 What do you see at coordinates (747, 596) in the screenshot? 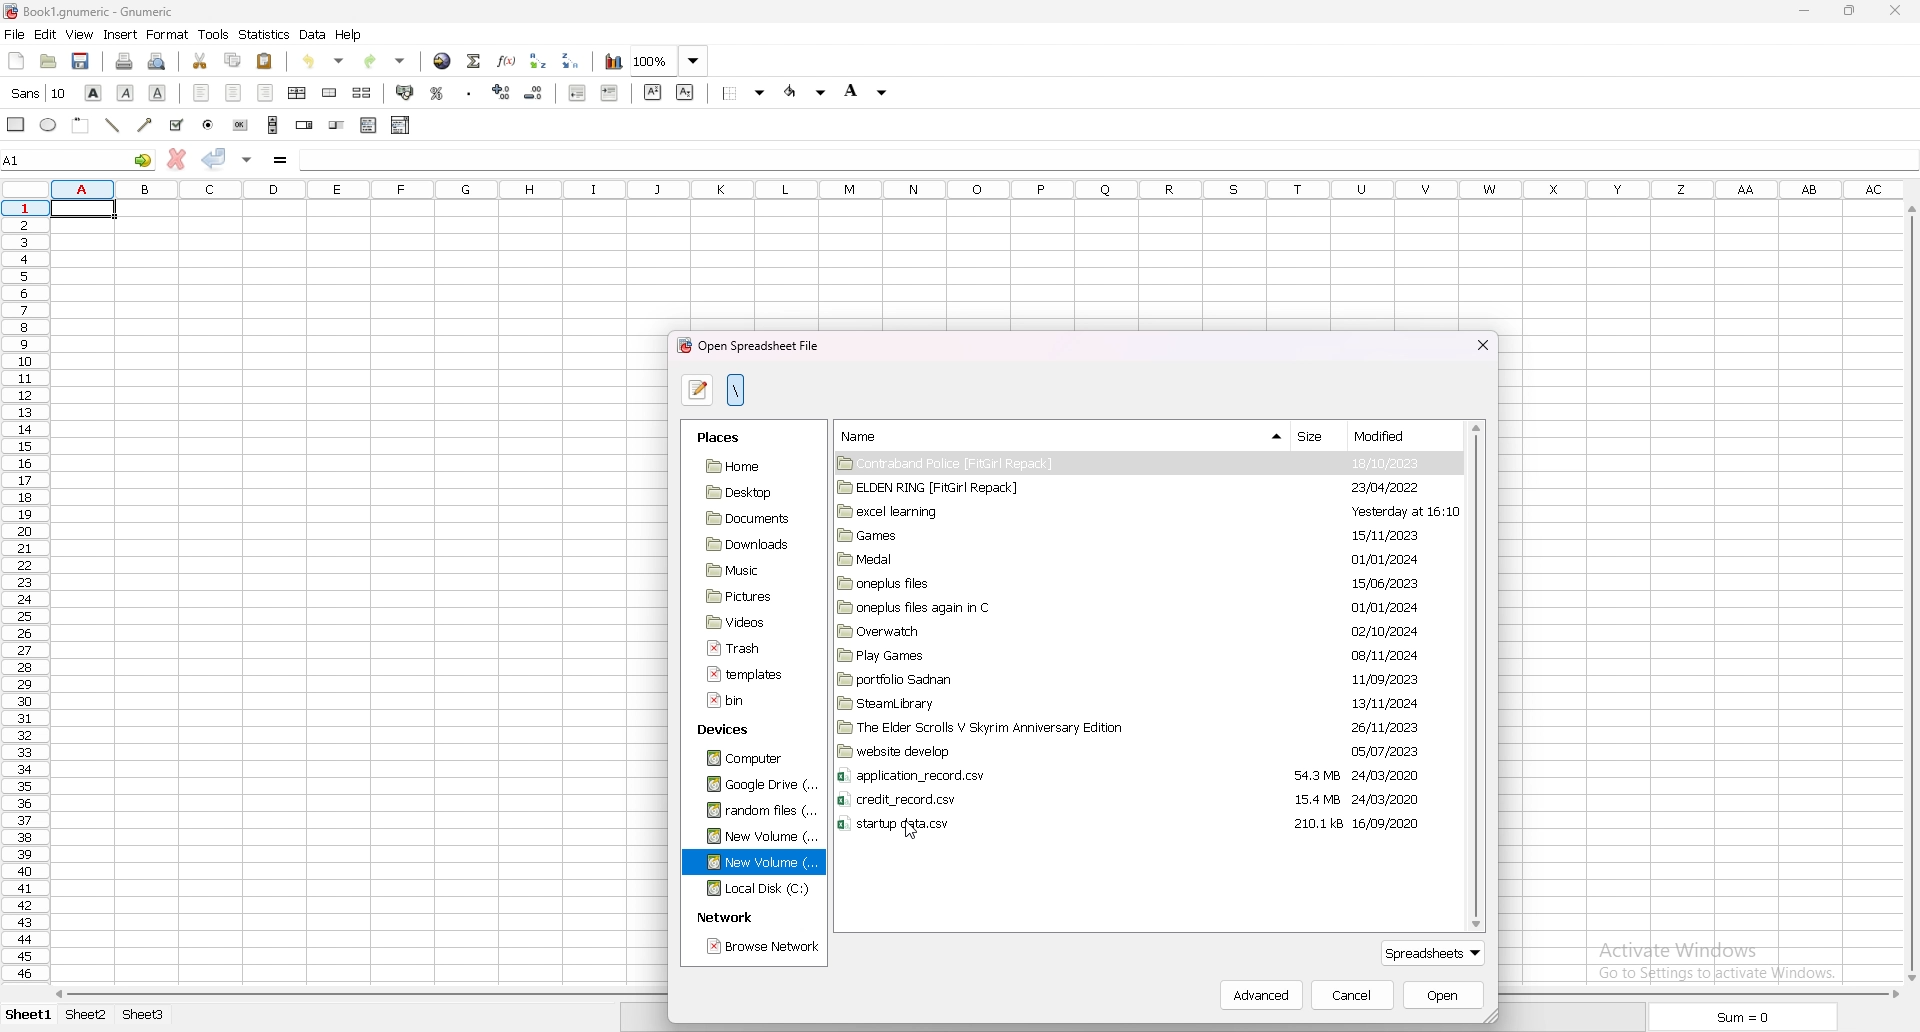
I see `folder` at bounding box center [747, 596].